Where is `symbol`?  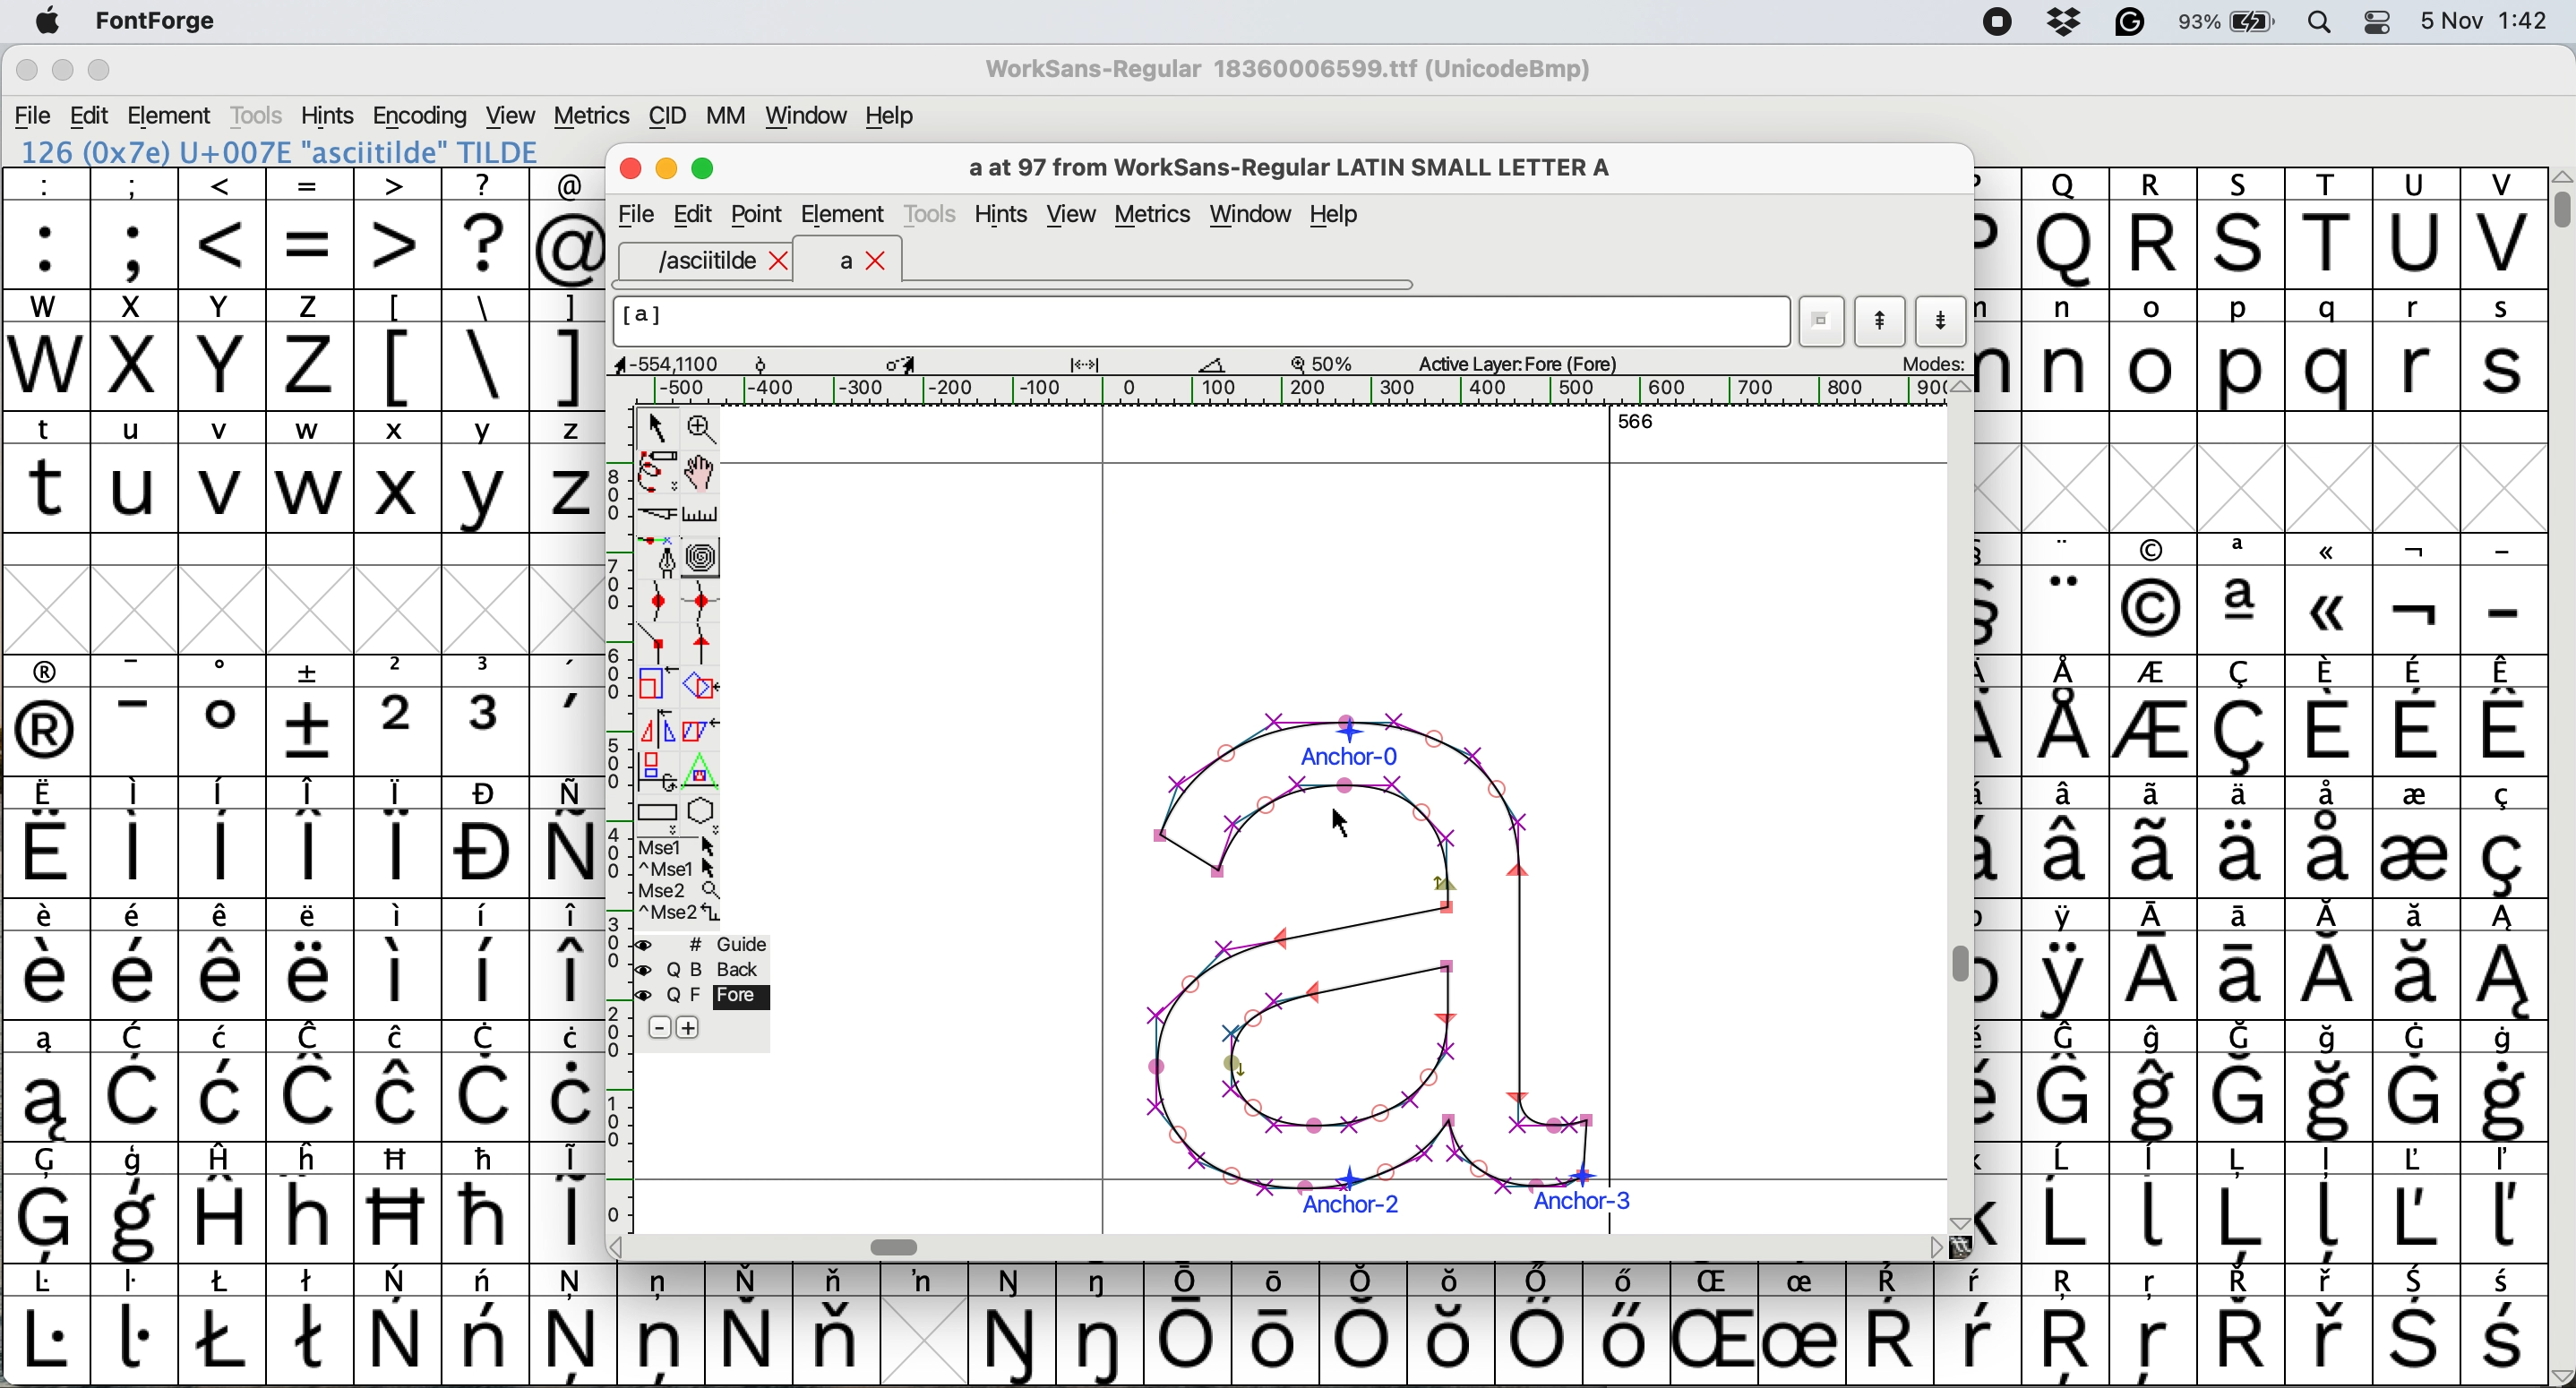 symbol is located at coordinates (487, 1081).